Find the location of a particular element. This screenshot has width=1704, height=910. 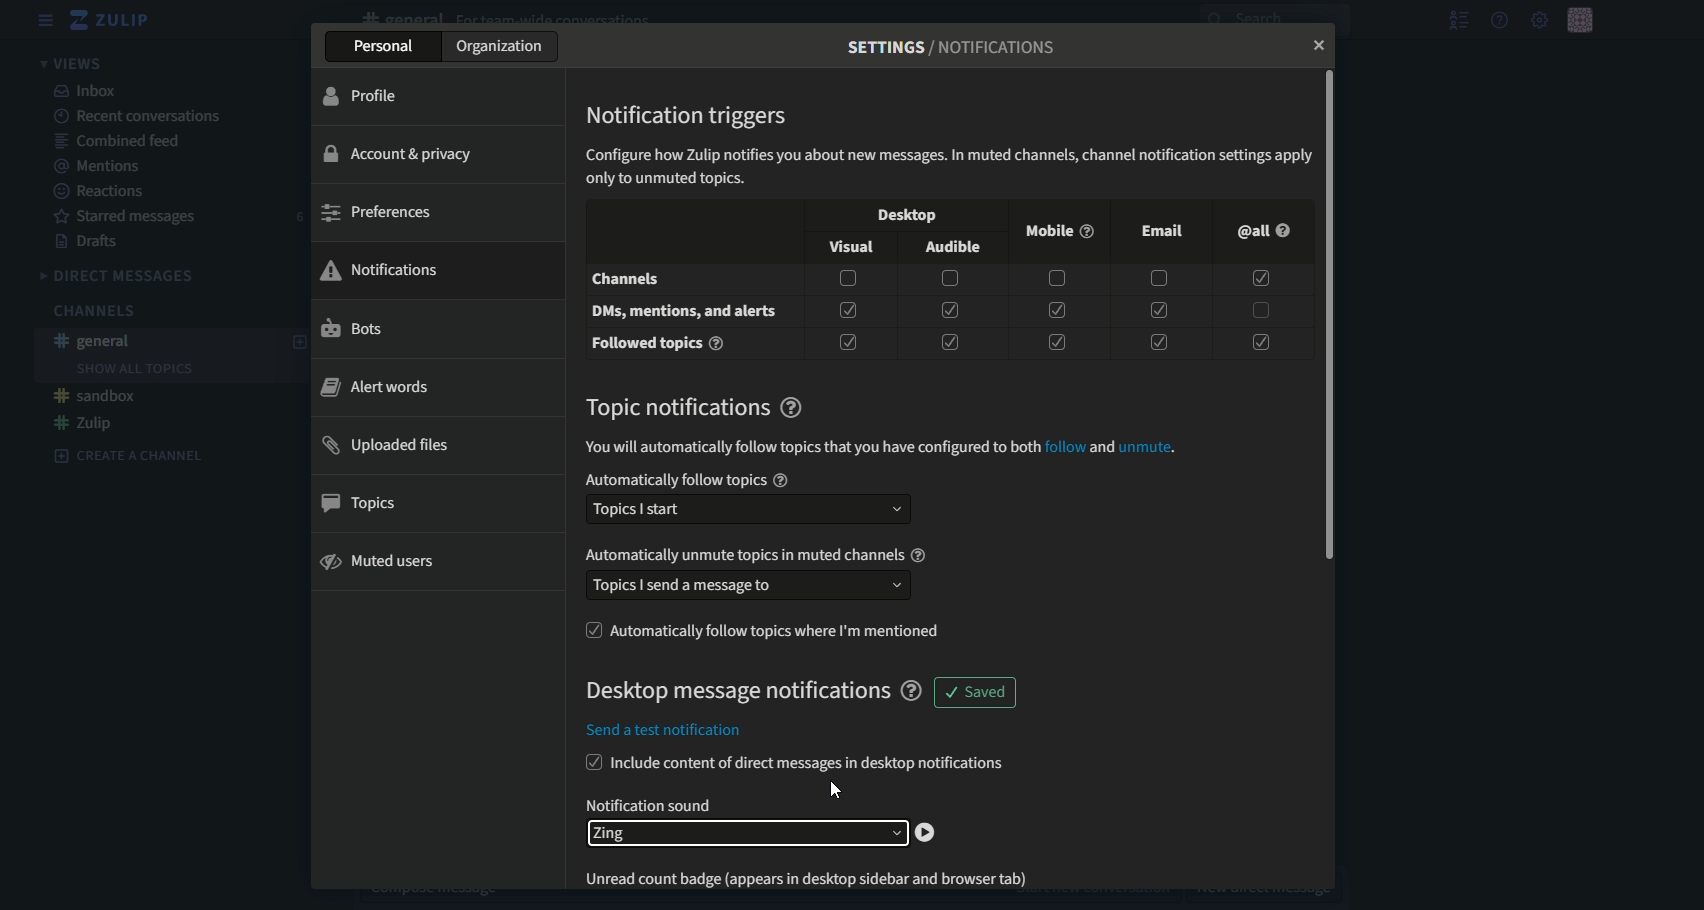

mentions is located at coordinates (104, 166).